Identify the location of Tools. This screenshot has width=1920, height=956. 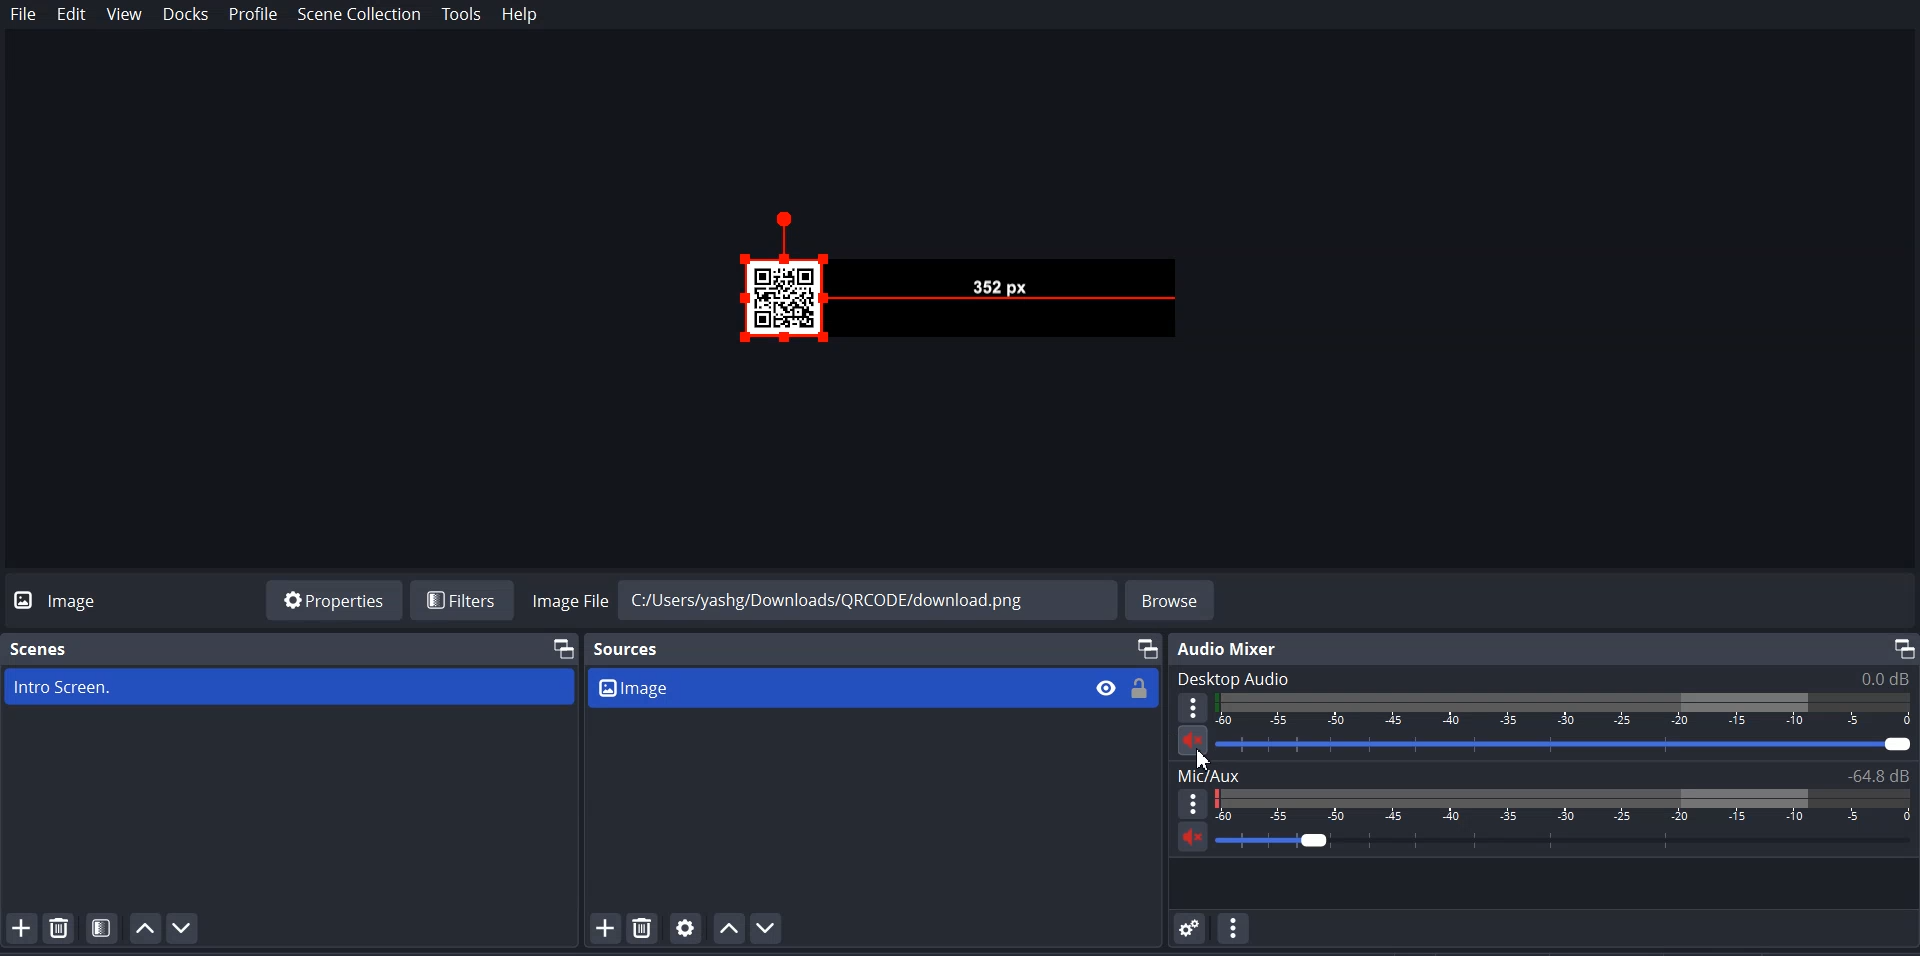
(464, 14).